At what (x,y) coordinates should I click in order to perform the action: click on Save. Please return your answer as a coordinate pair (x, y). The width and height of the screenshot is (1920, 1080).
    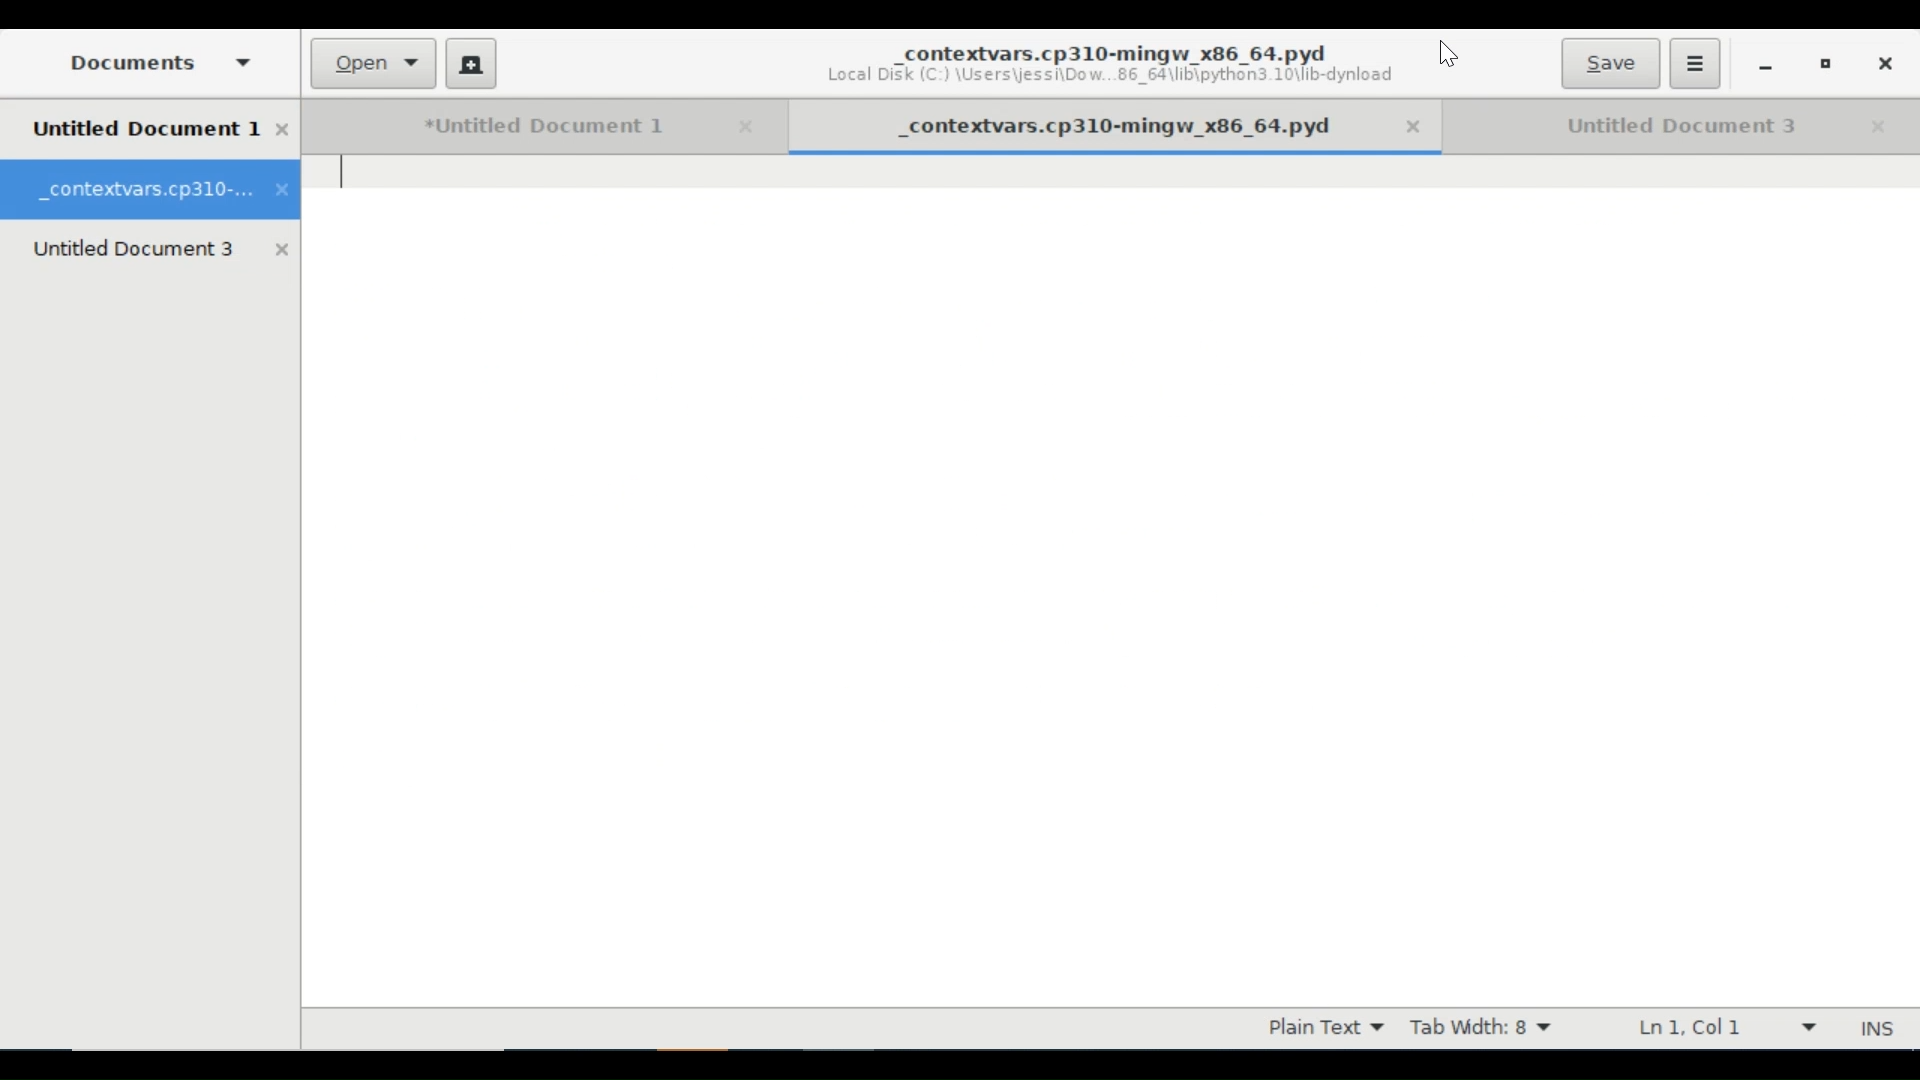
    Looking at the image, I should click on (1609, 63).